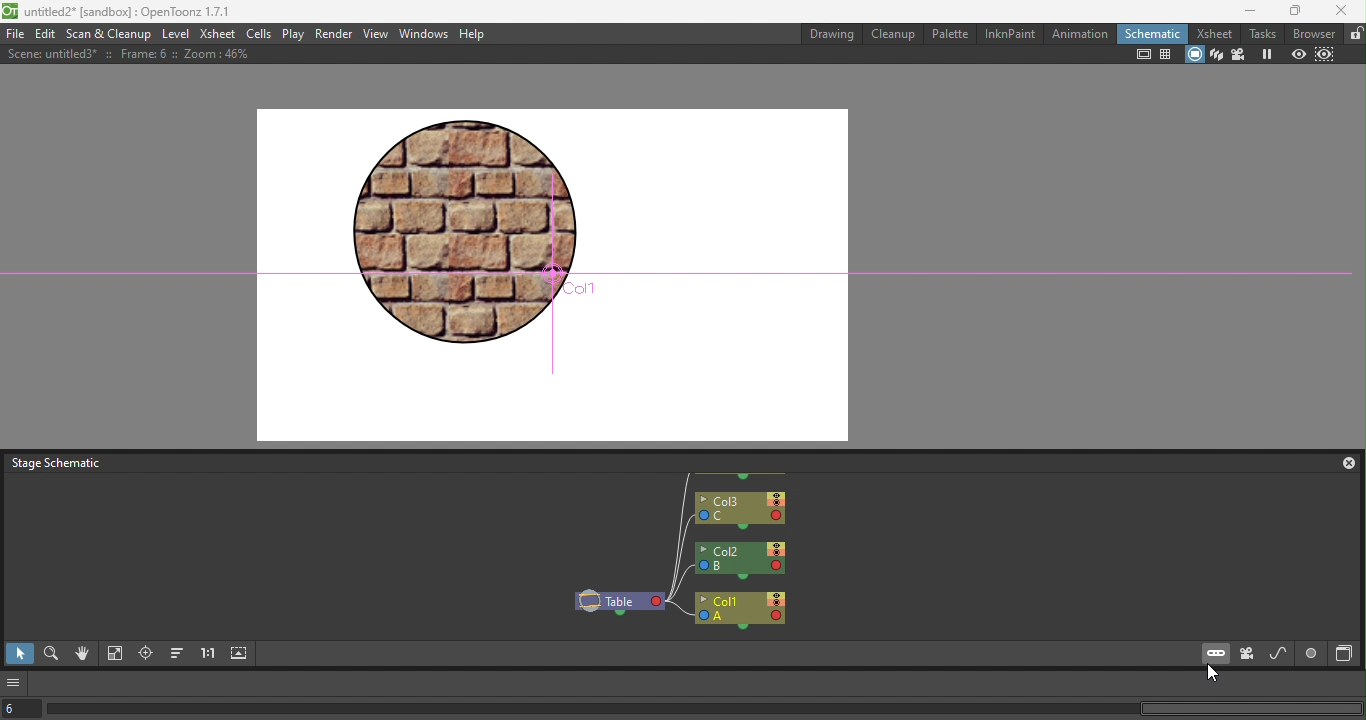  I want to click on Table, so click(617, 602).